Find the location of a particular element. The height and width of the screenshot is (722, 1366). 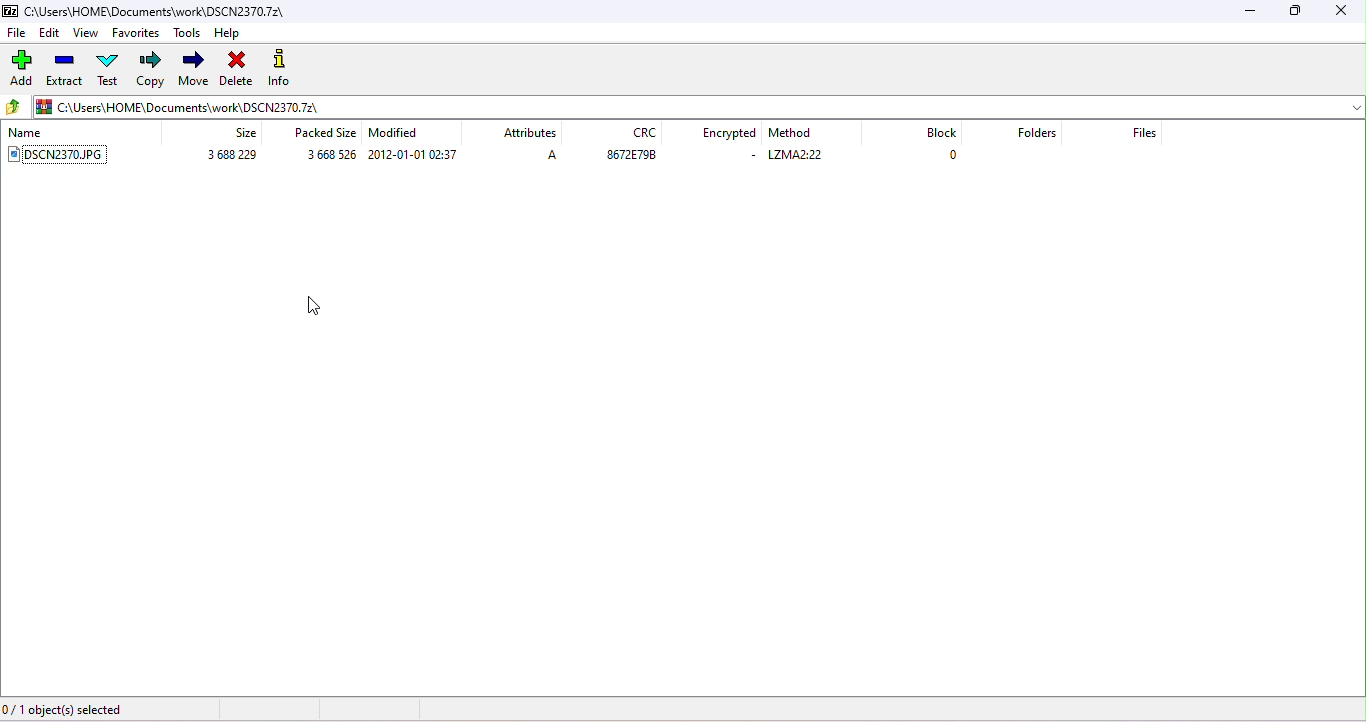

up to previous folder is located at coordinates (14, 107).